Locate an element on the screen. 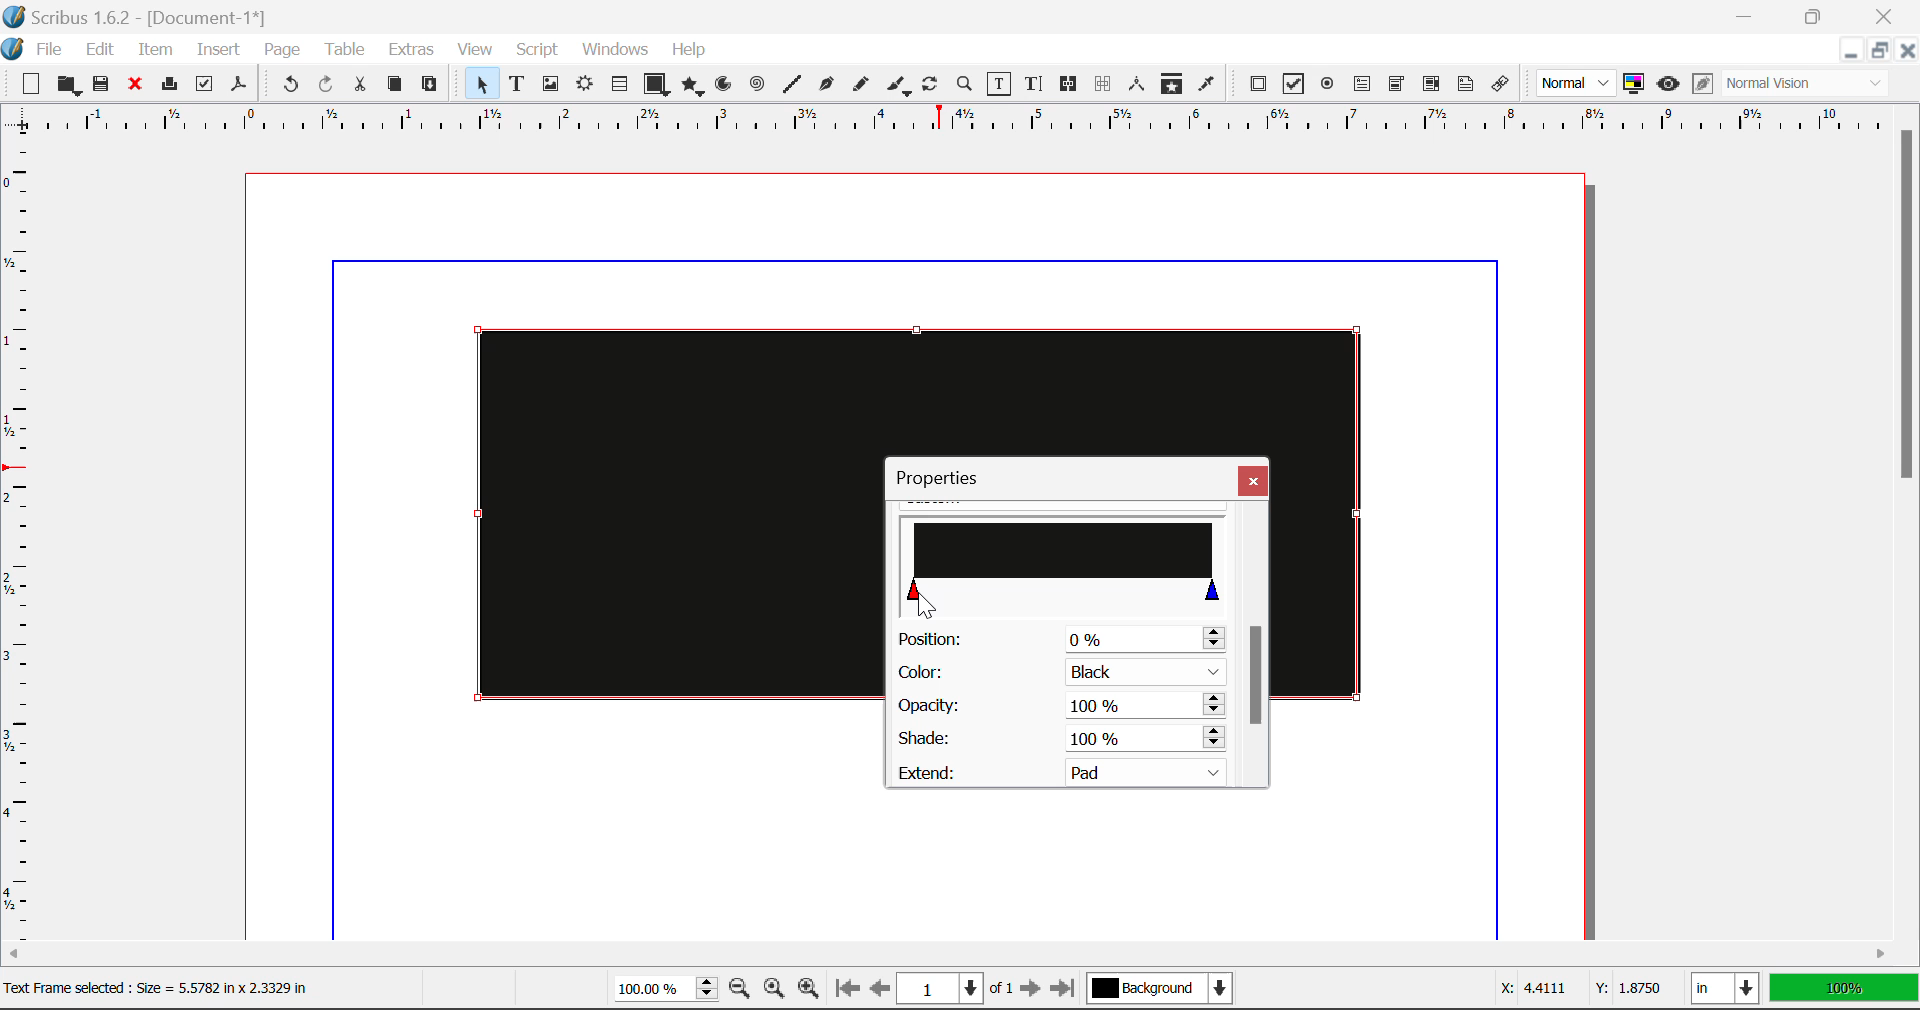  PDF Text Fields is located at coordinates (1362, 84).